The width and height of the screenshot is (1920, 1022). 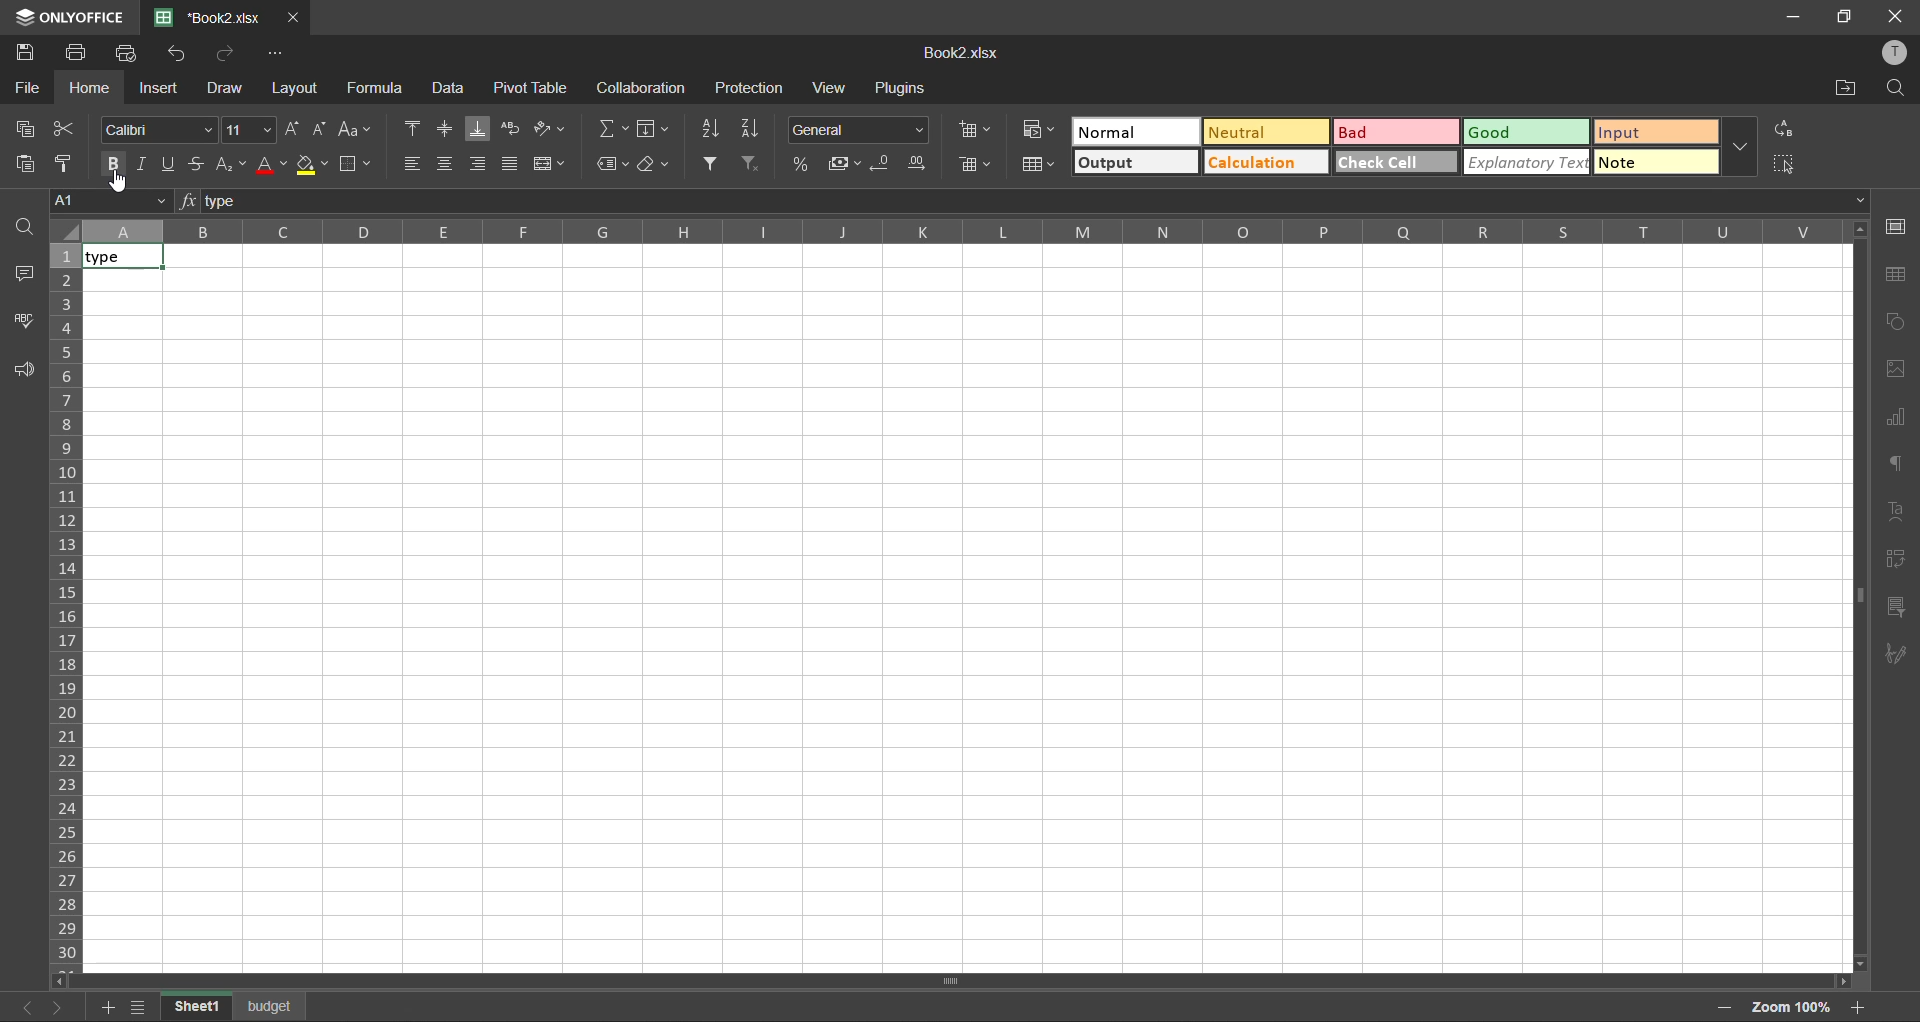 What do you see at coordinates (234, 1008) in the screenshot?
I see `sheet names` at bounding box center [234, 1008].